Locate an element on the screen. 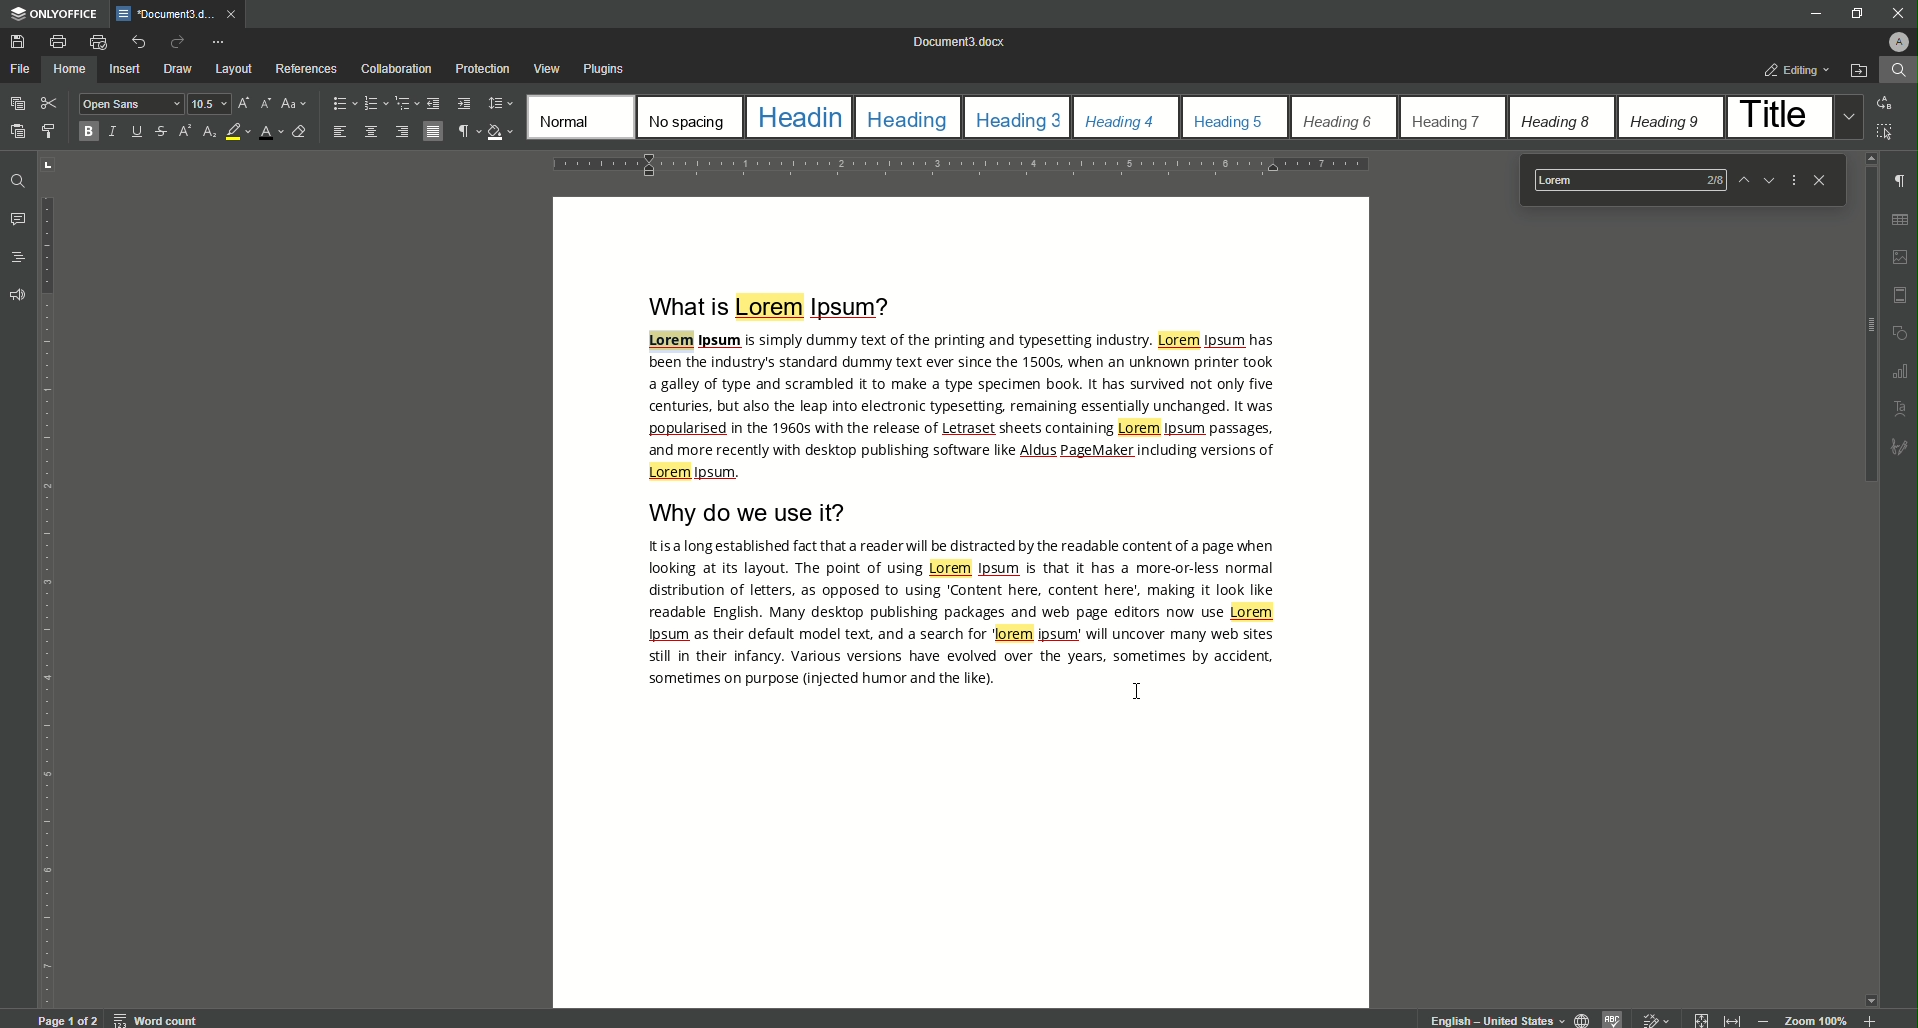  Zoom in is located at coordinates (1871, 1020).